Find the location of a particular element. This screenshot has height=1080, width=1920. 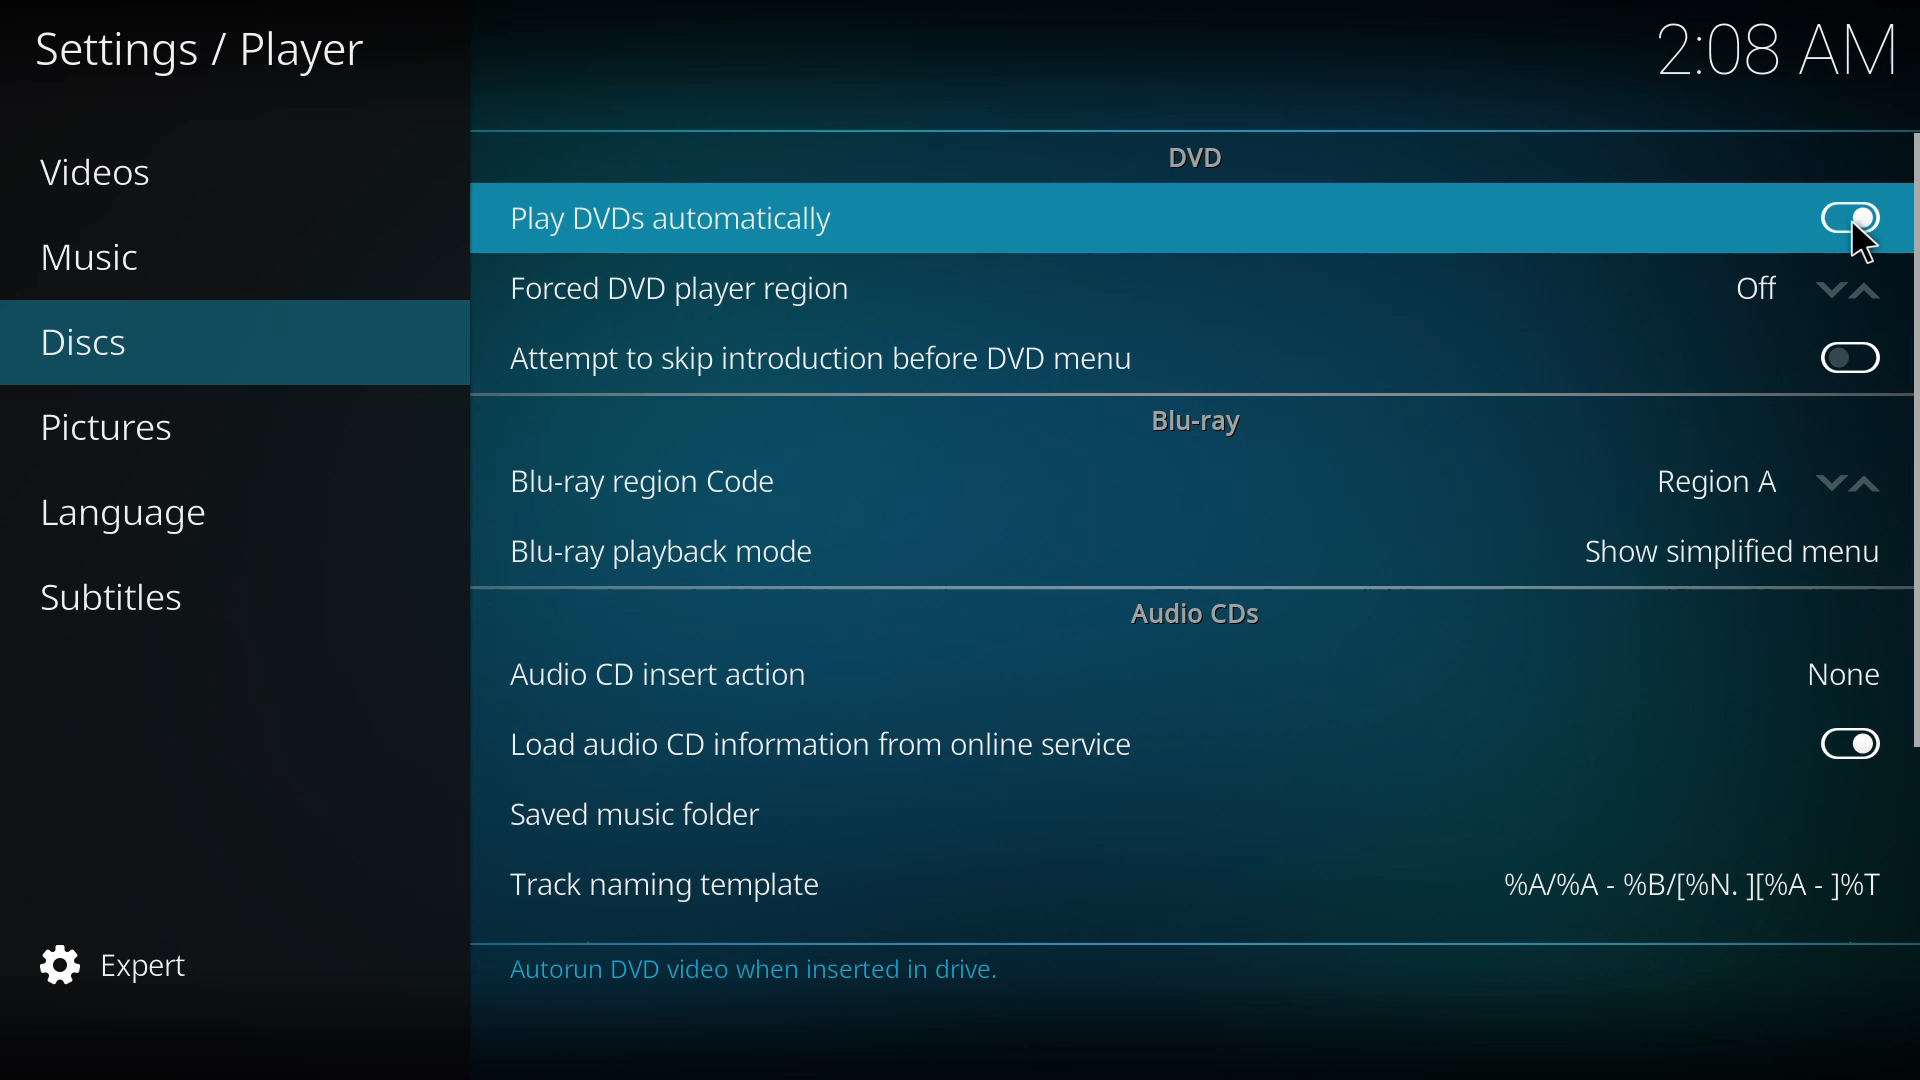

time is located at coordinates (1777, 48).